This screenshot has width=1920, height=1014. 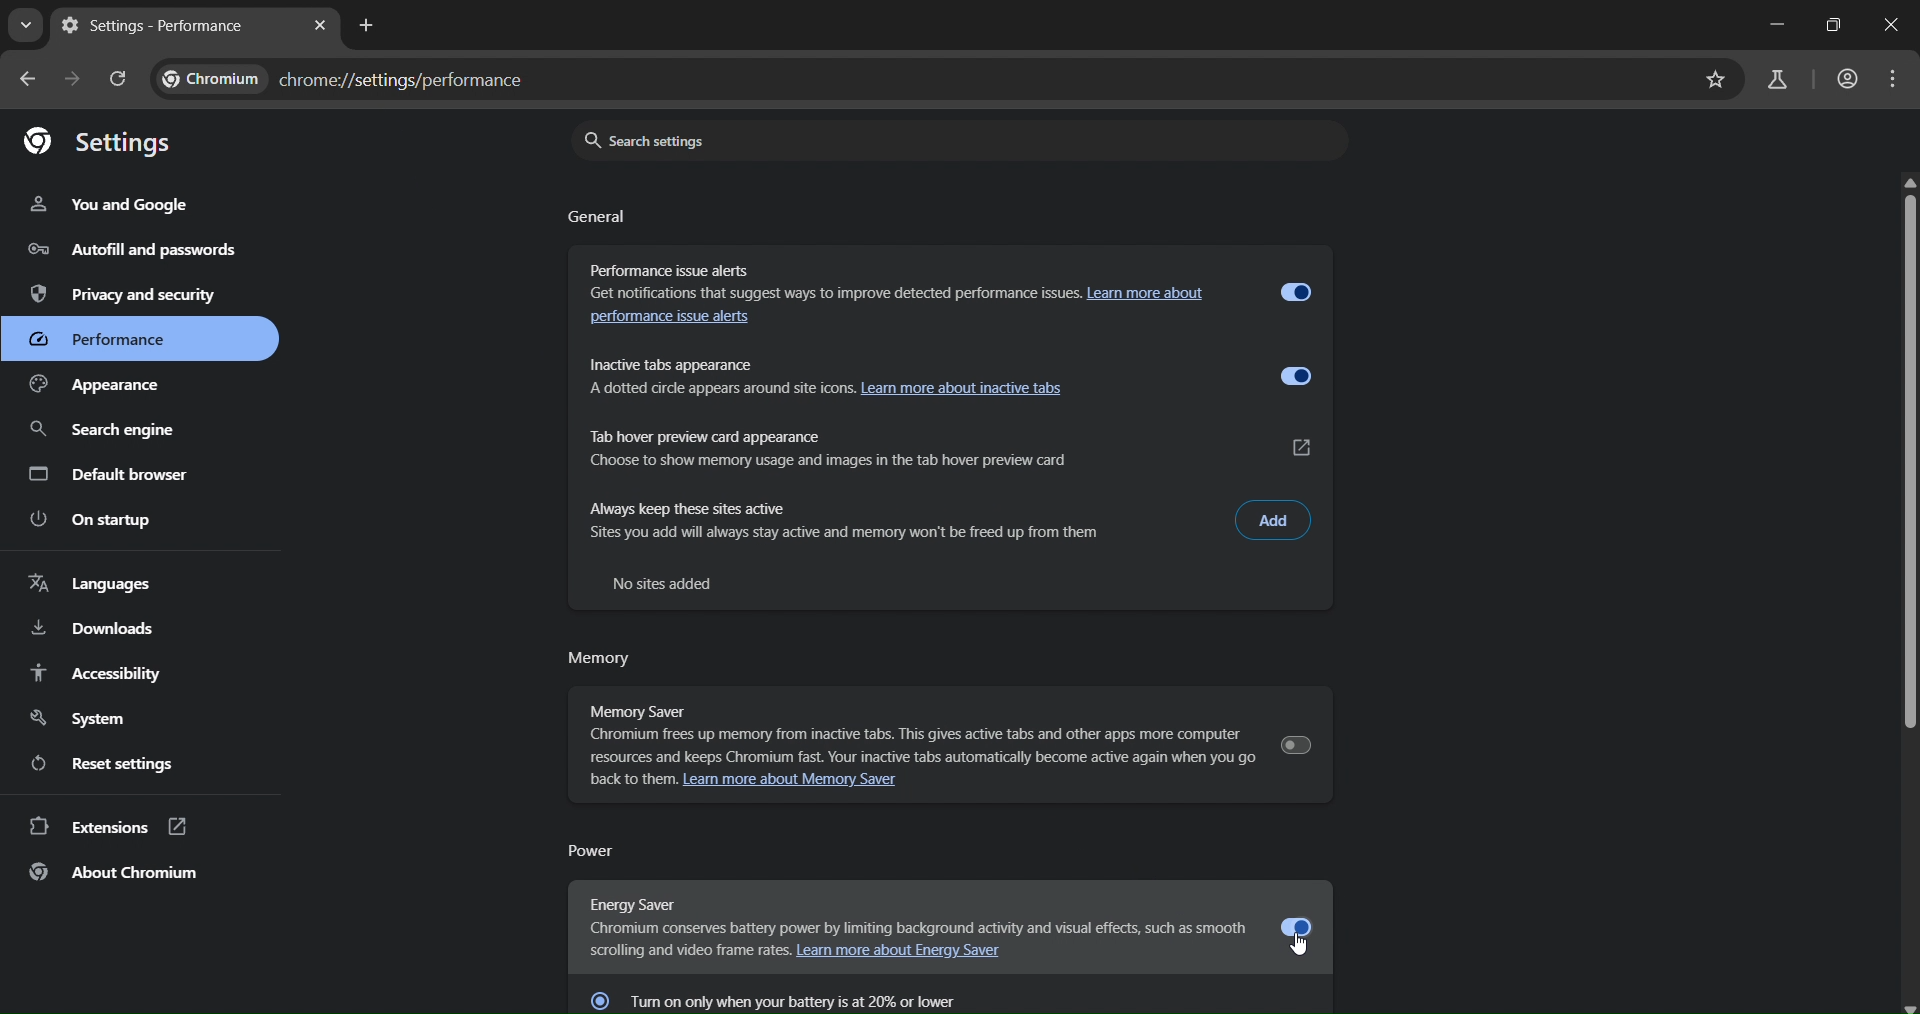 I want to click on reset settings, so click(x=111, y=762).